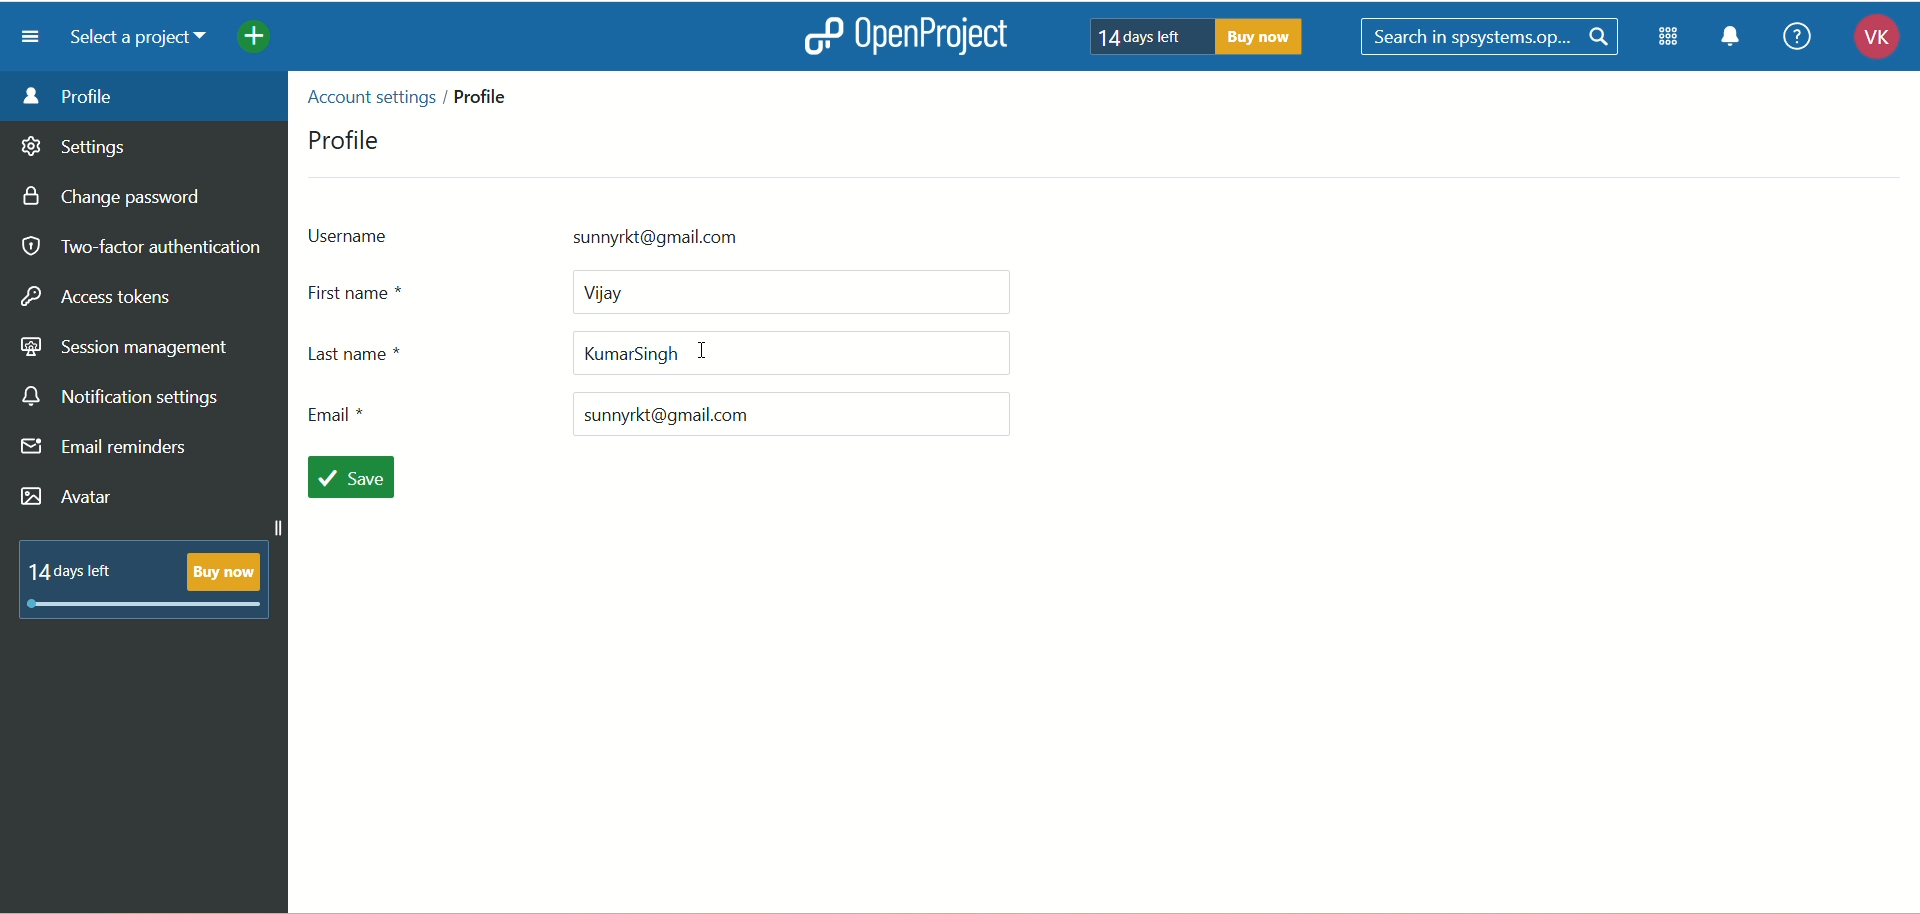  What do you see at coordinates (31, 37) in the screenshot?
I see `menu` at bounding box center [31, 37].